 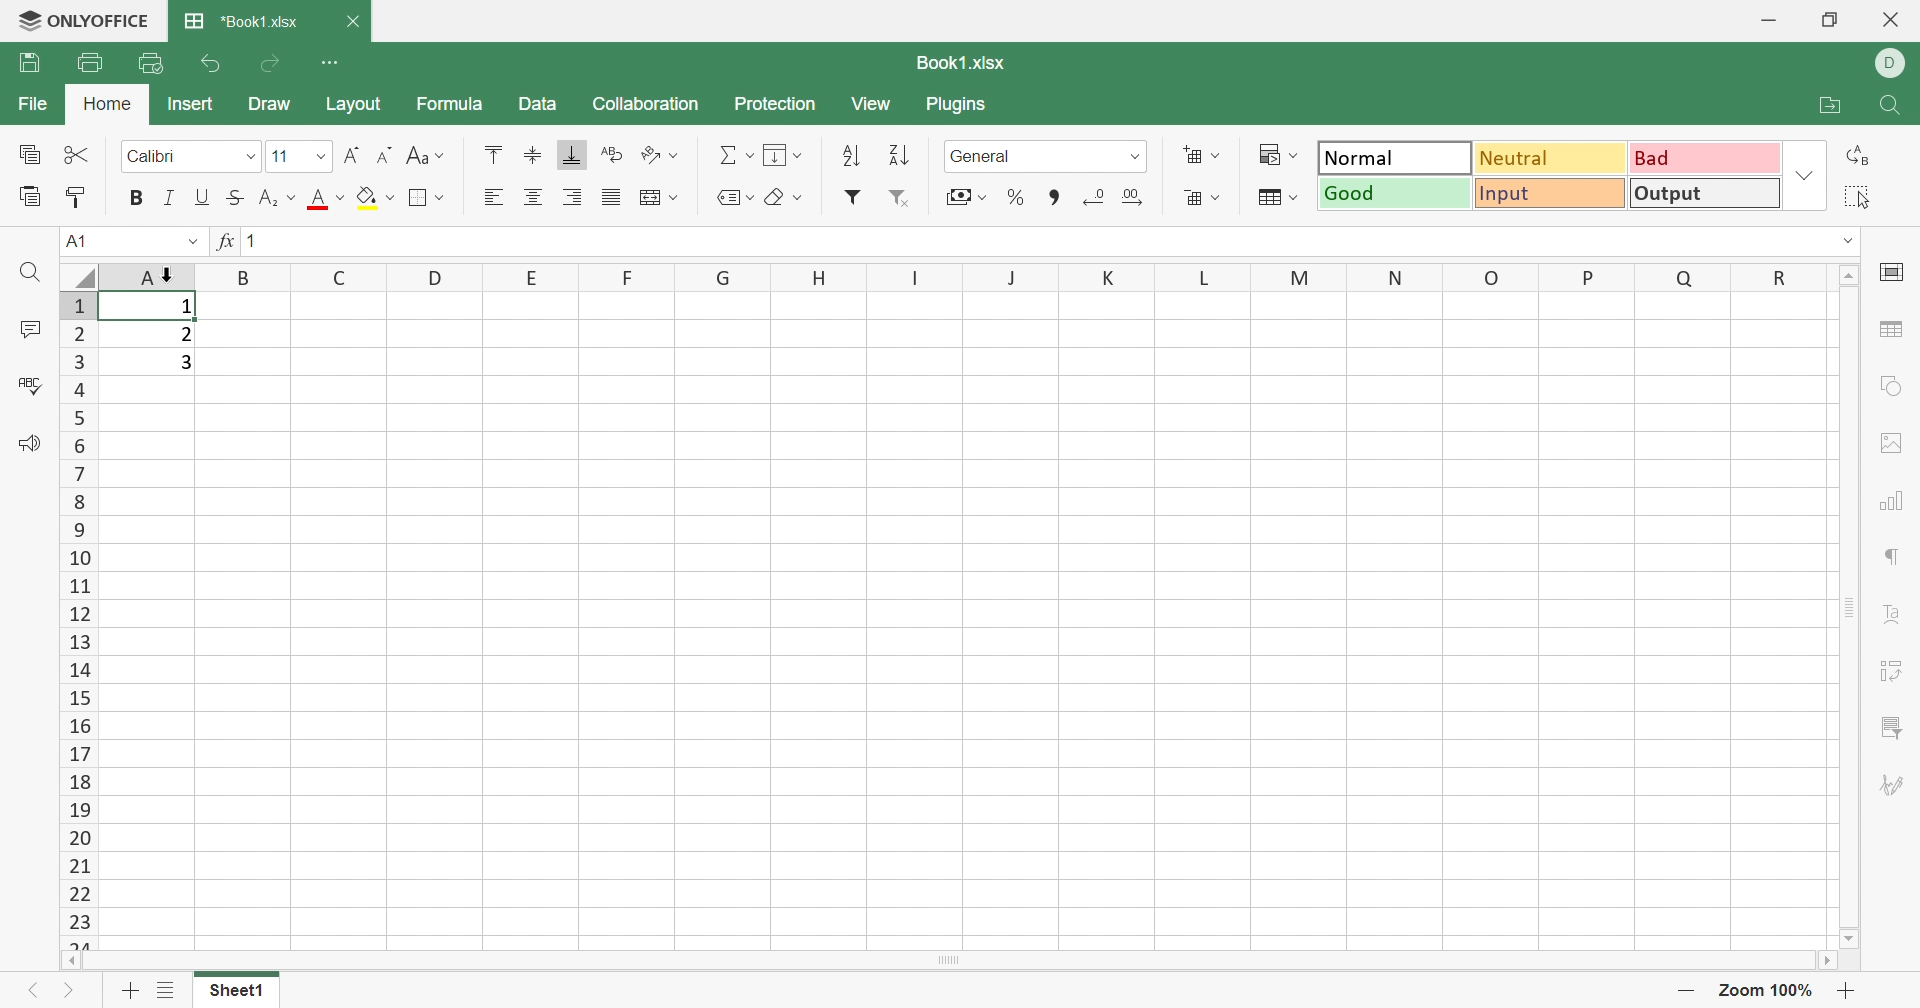 I want to click on Decrease decimal, so click(x=1092, y=197).